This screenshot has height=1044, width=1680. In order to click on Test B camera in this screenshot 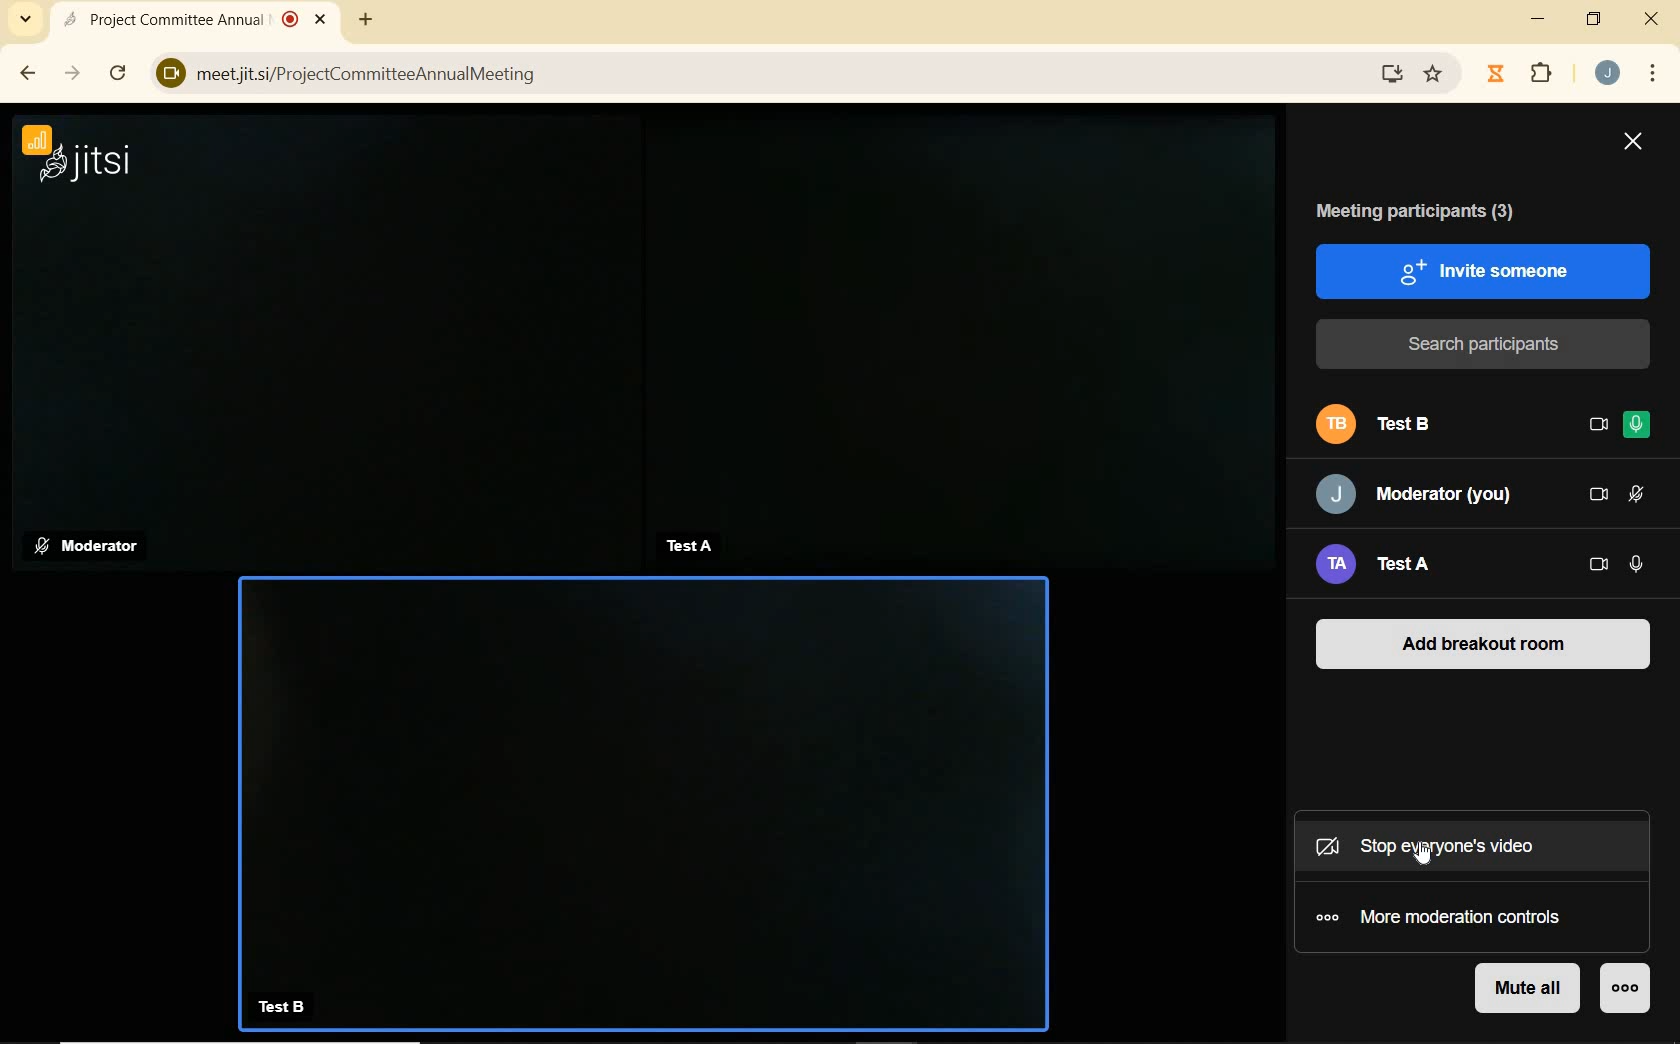, I will do `click(644, 778)`.